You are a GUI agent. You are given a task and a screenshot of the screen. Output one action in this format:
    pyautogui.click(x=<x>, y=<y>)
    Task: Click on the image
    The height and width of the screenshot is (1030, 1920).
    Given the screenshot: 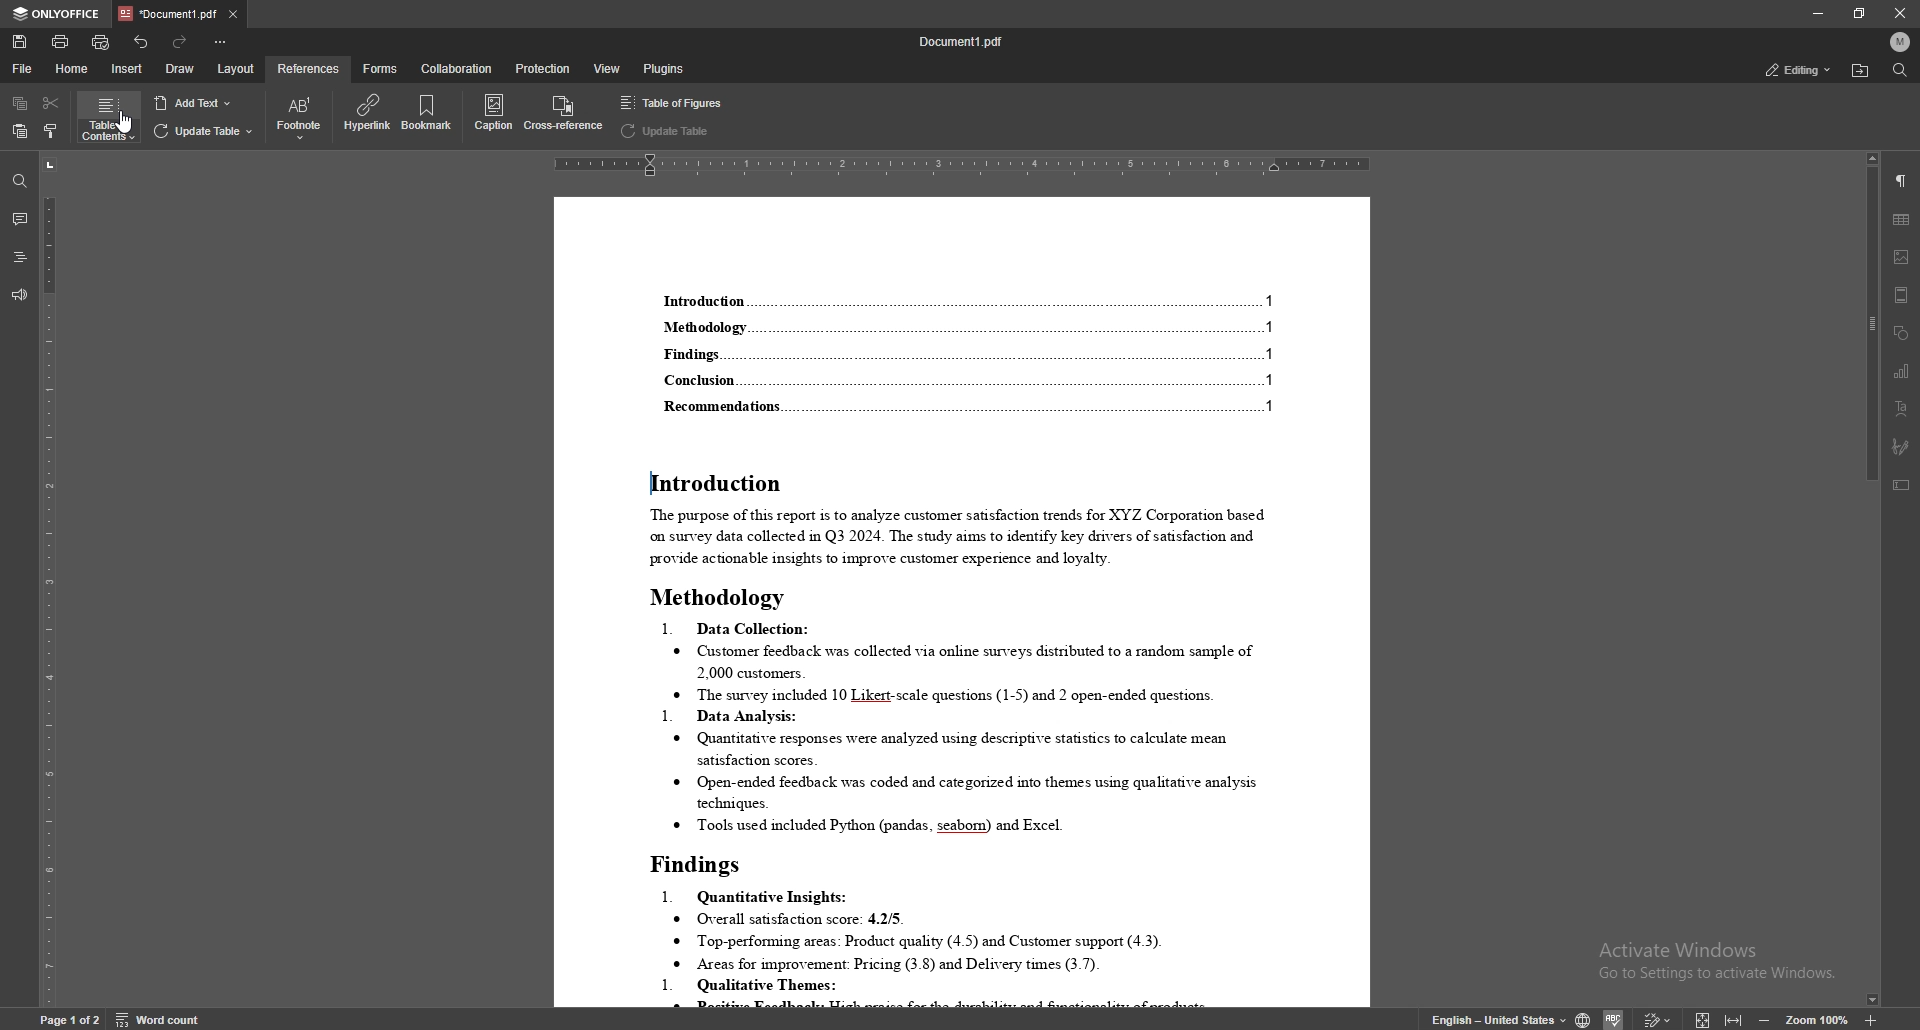 What is the action you would take?
    pyautogui.click(x=1902, y=256)
    